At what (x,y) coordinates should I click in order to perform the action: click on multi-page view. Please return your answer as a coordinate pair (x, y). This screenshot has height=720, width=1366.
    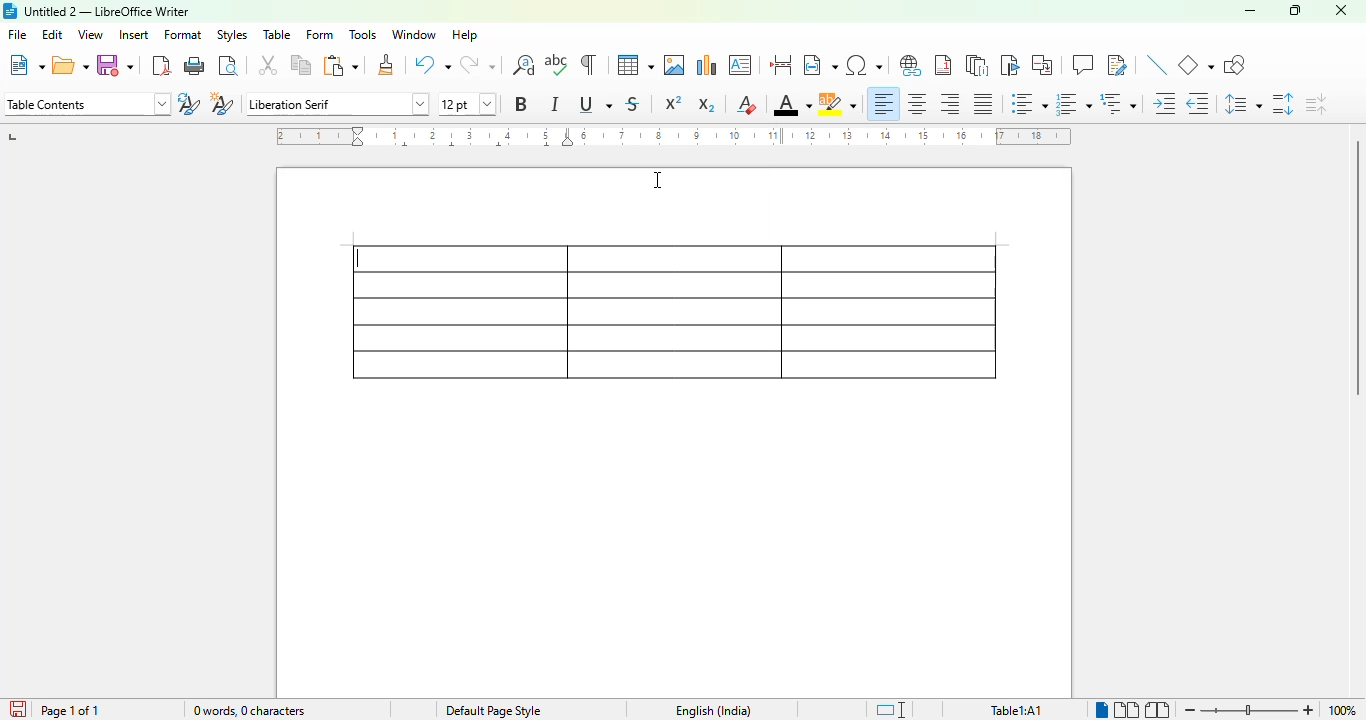
    Looking at the image, I should click on (1128, 710).